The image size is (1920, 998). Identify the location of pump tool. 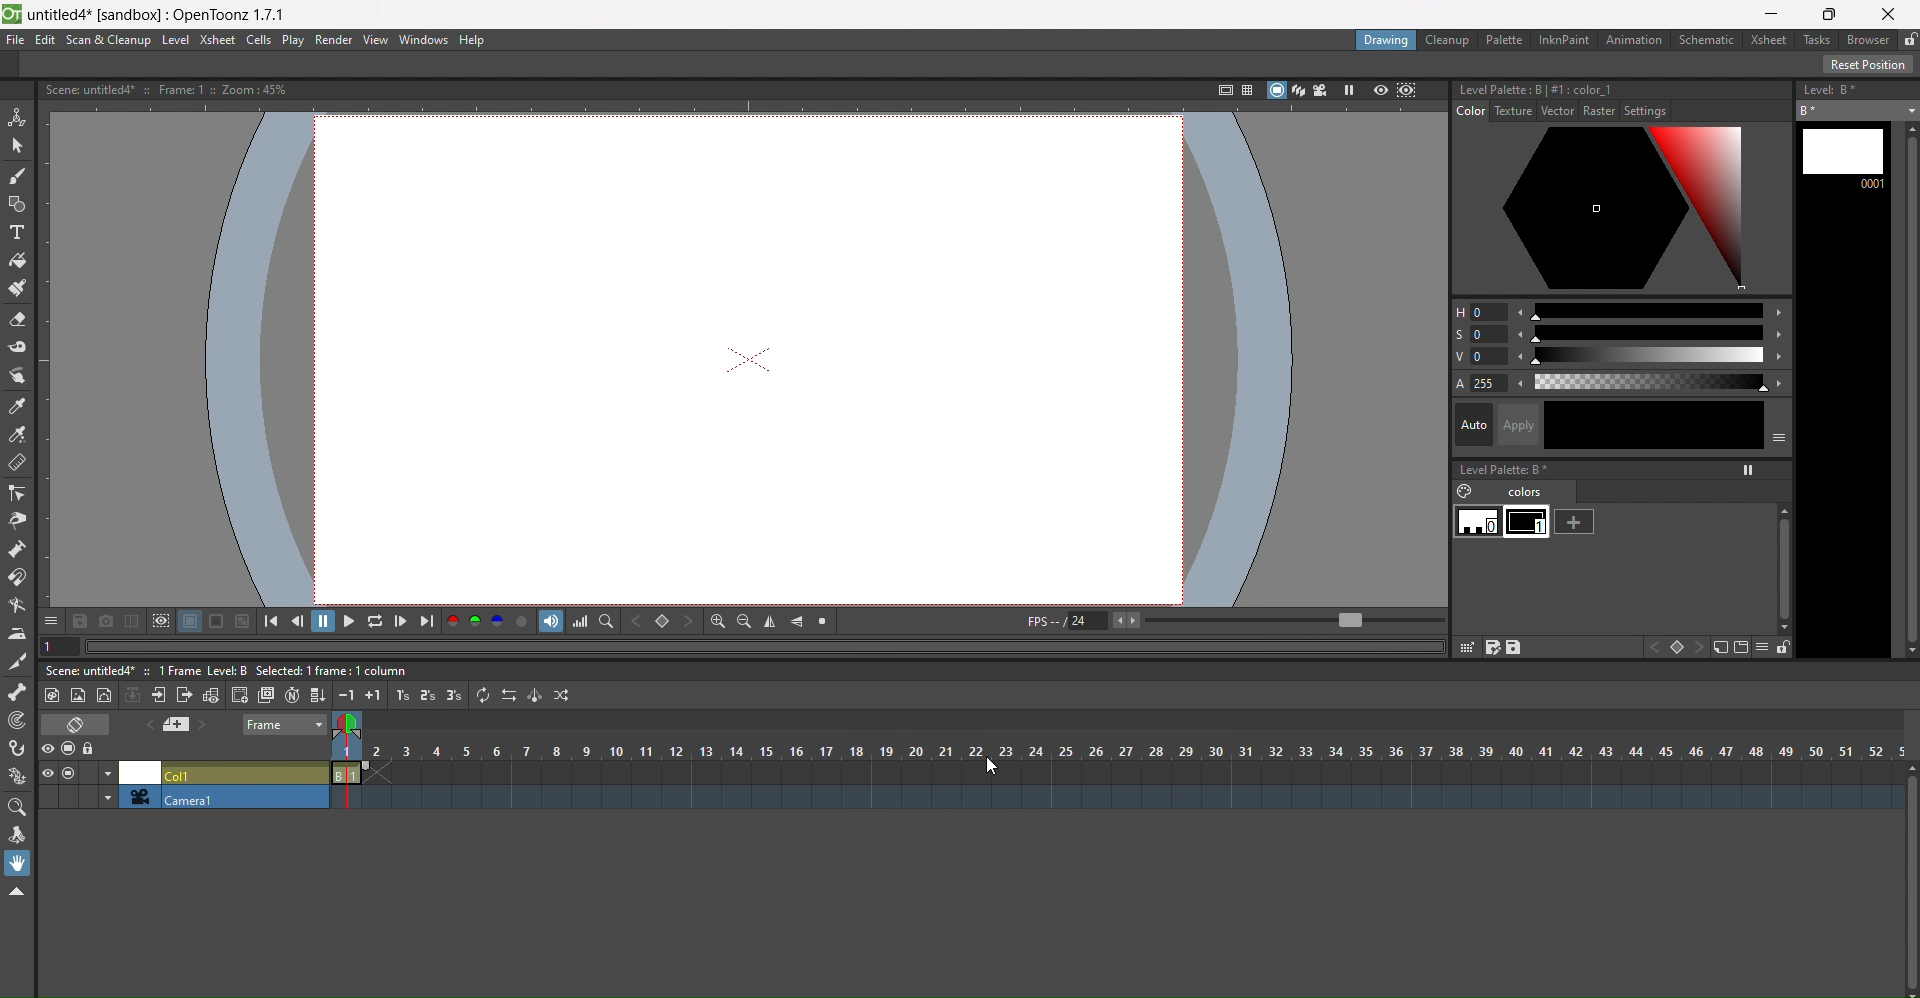
(15, 549).